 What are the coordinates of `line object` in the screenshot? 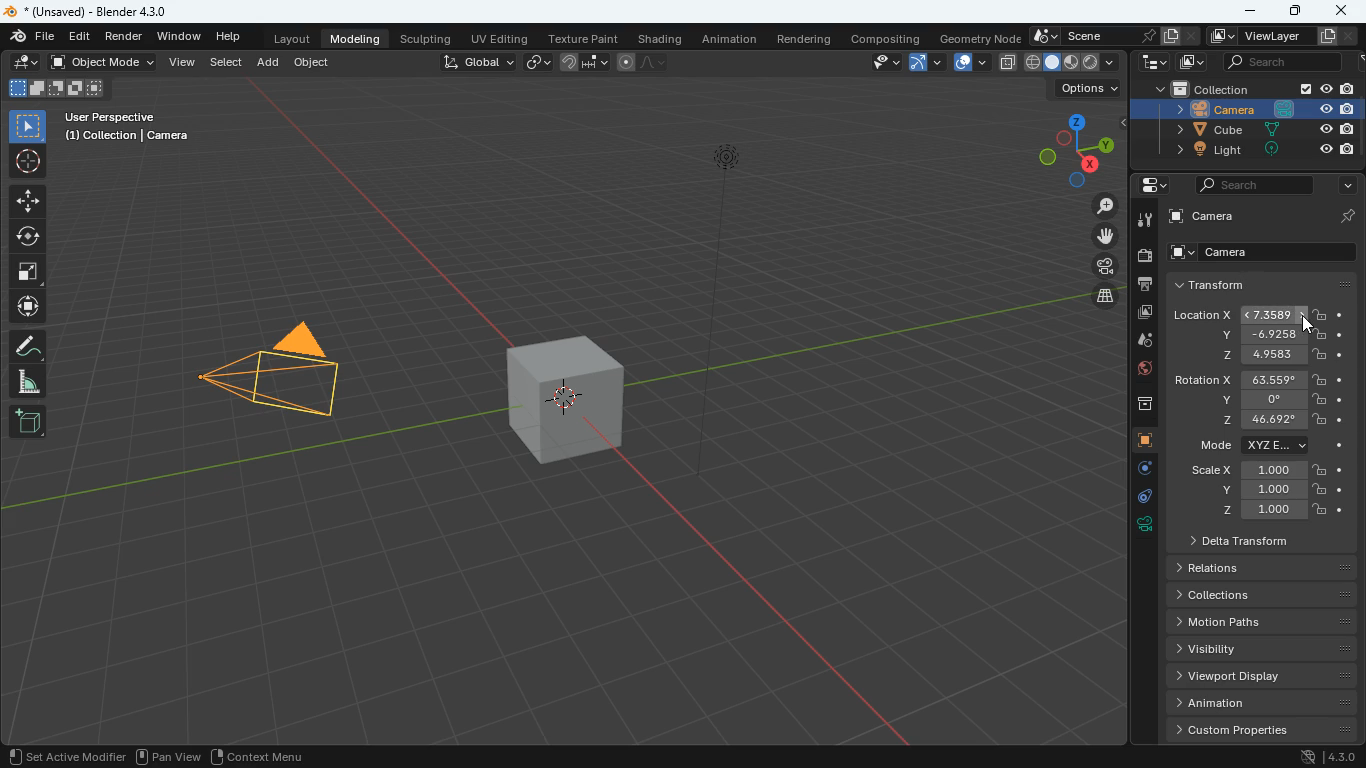 It's located at (722, 307).